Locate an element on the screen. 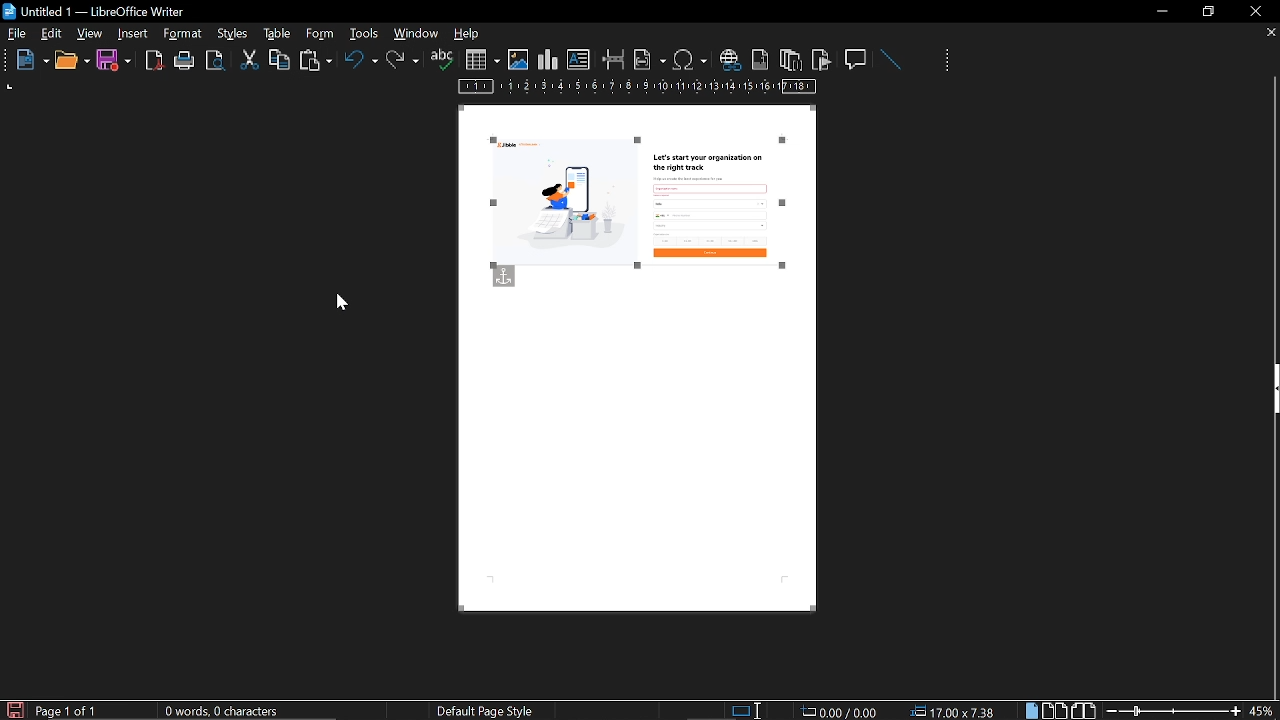 This screenshot has width=1280, height=720. standard selection is located at coordinates (748, 710).